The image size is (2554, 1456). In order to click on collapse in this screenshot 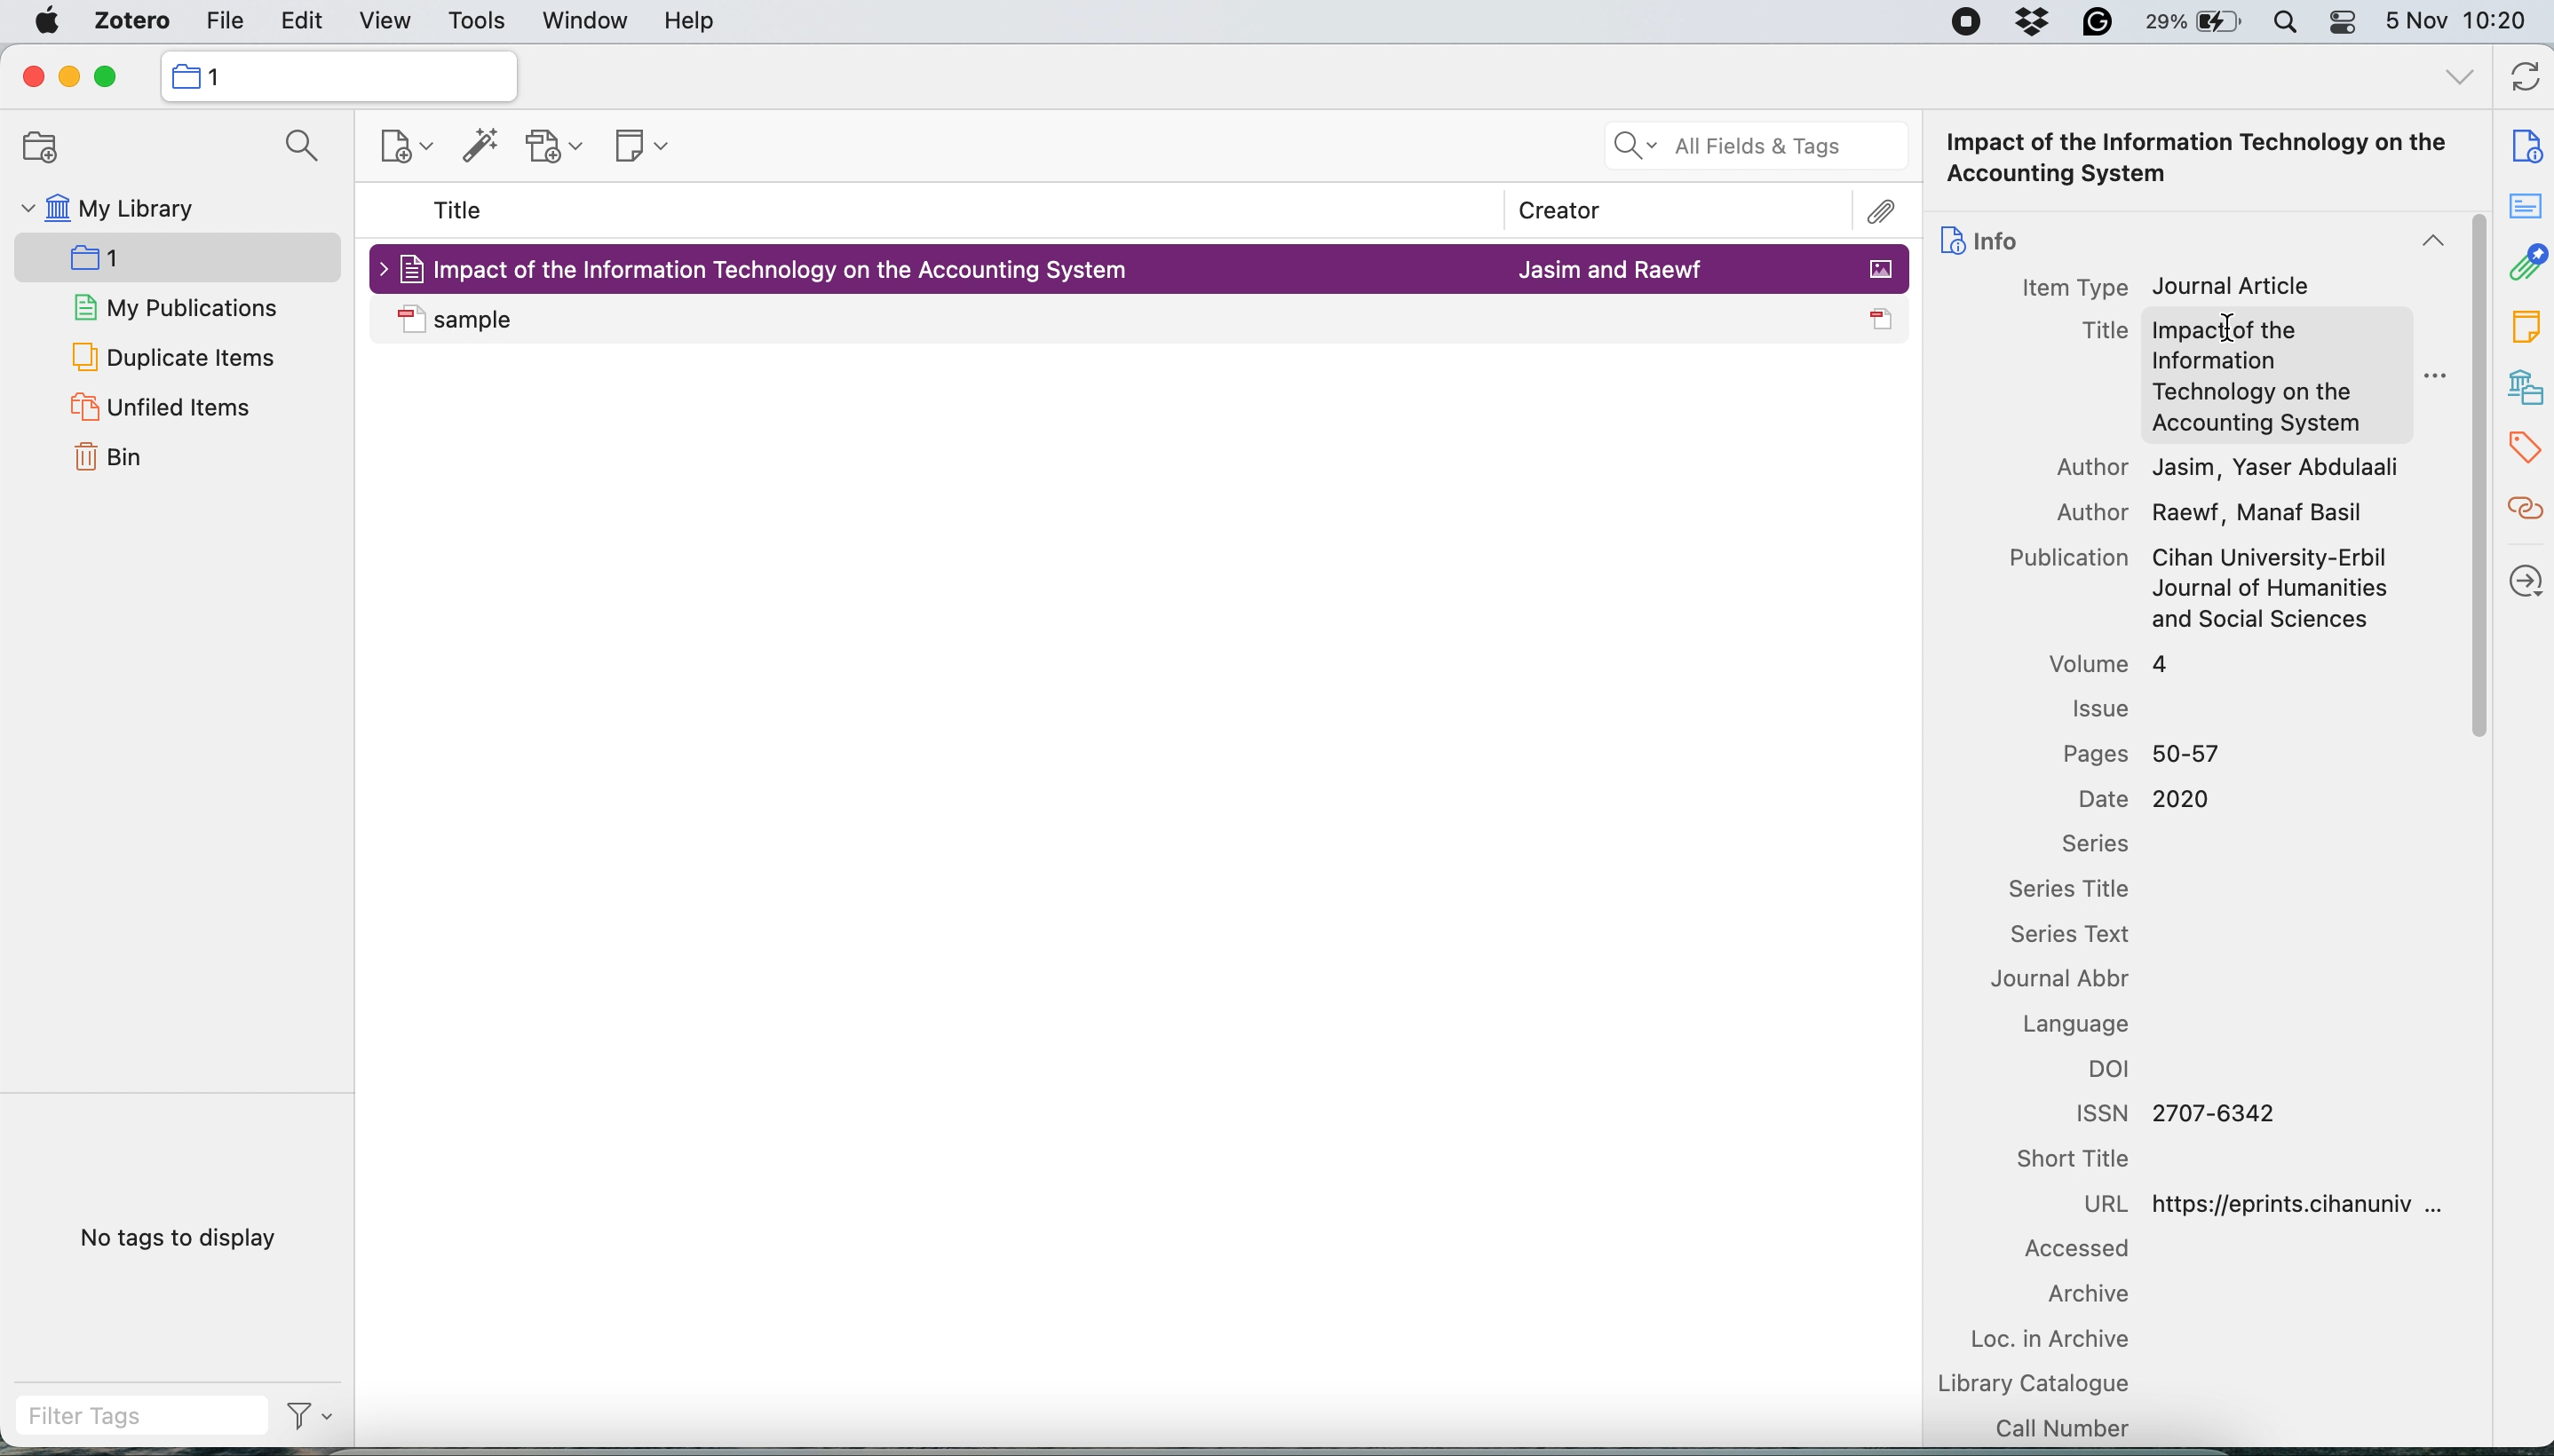, I will do `click(2432, 241)`.